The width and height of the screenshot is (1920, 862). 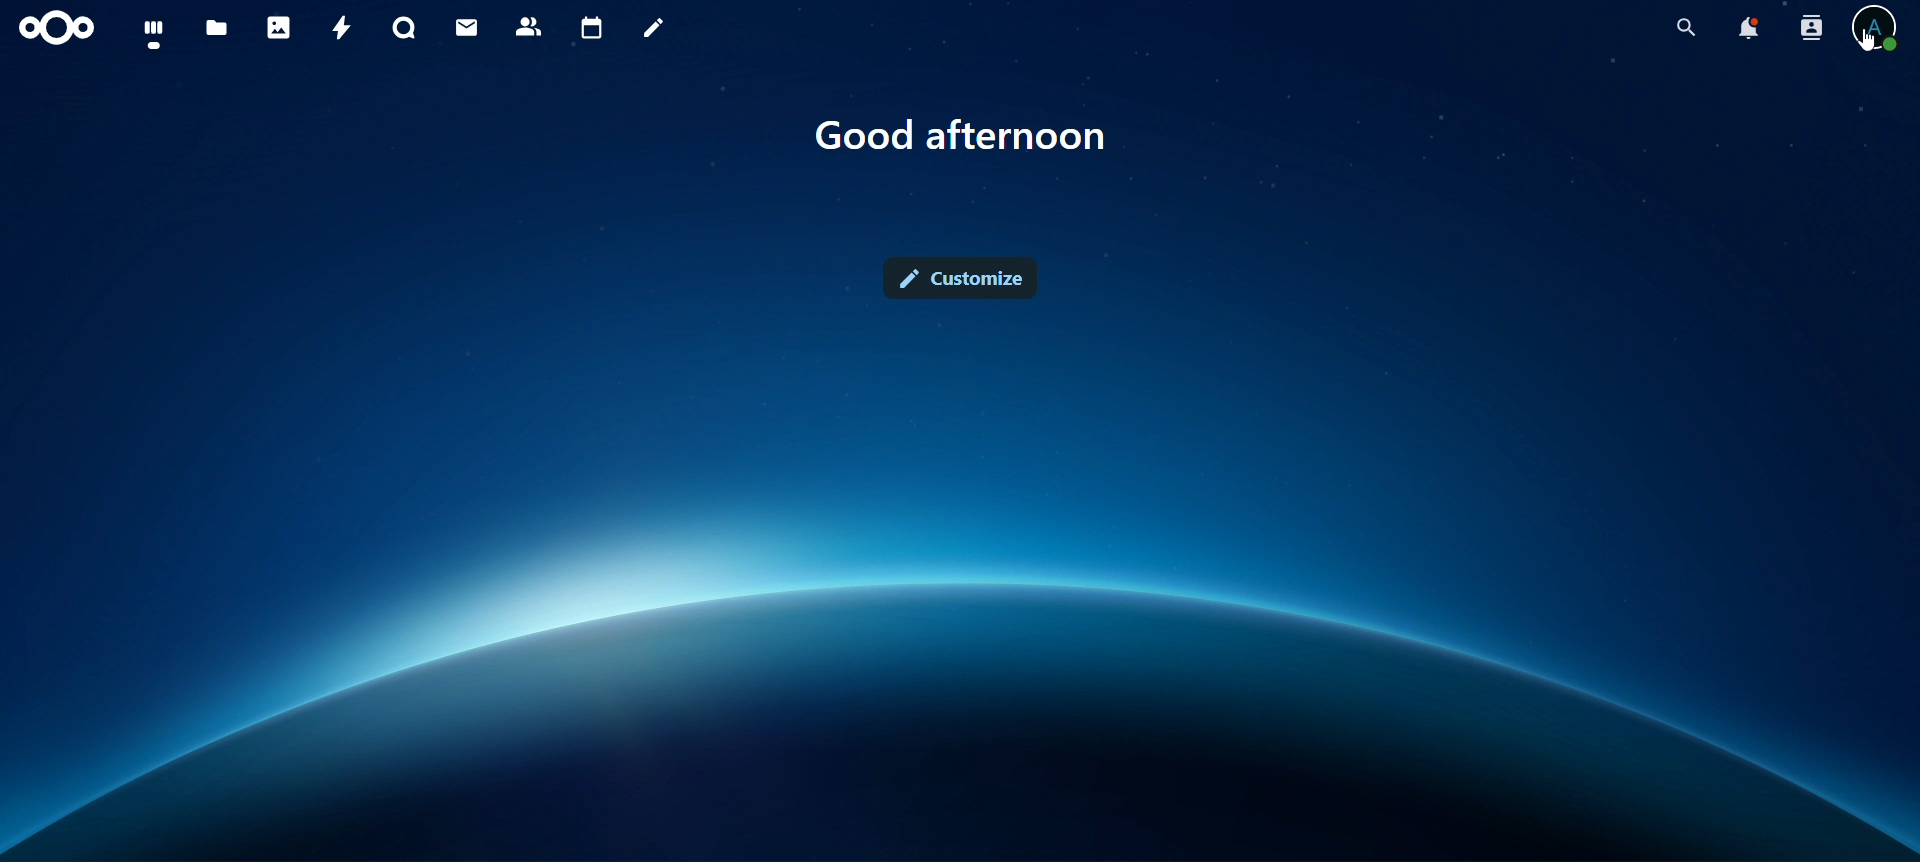 What do you see at coordinates (55, 28) in the screenshot?
I see `icon` at bounding box center [55, 28].